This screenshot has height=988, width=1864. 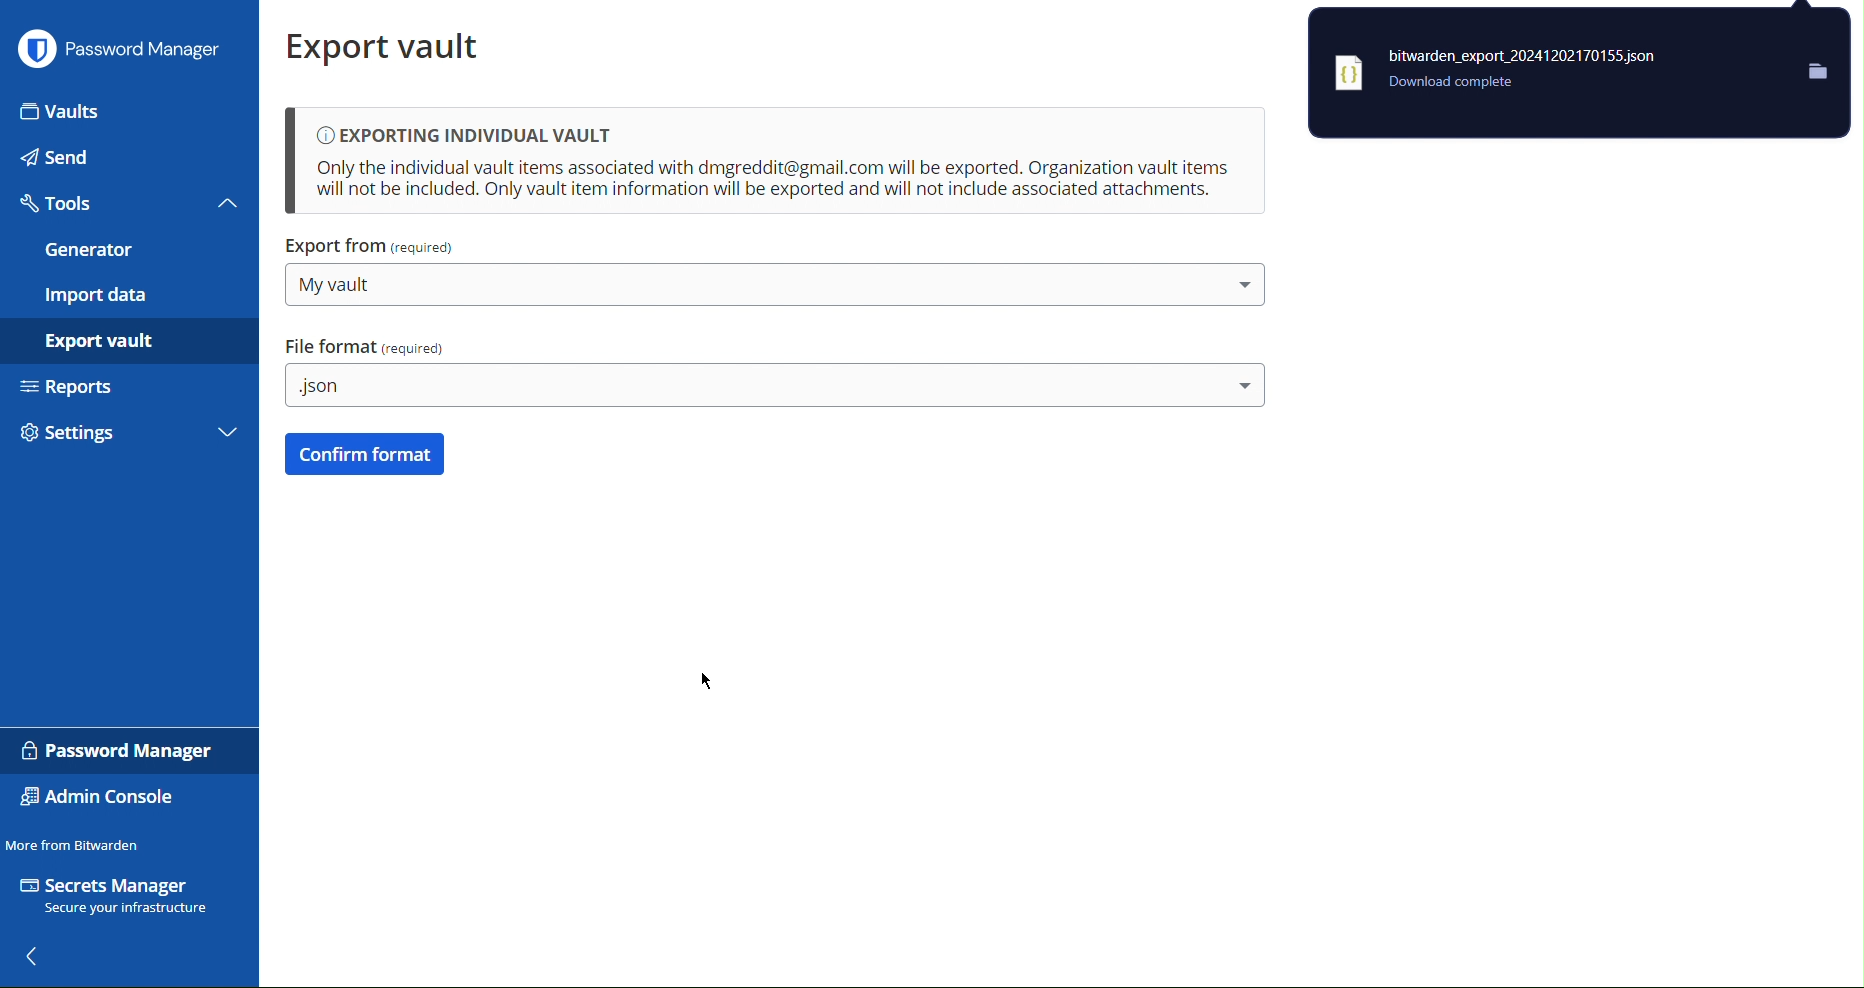 What do you see at coordinates (1579, 77) in the screenshot?
I see `.json downloaded` at bounding box center [1579, 77].